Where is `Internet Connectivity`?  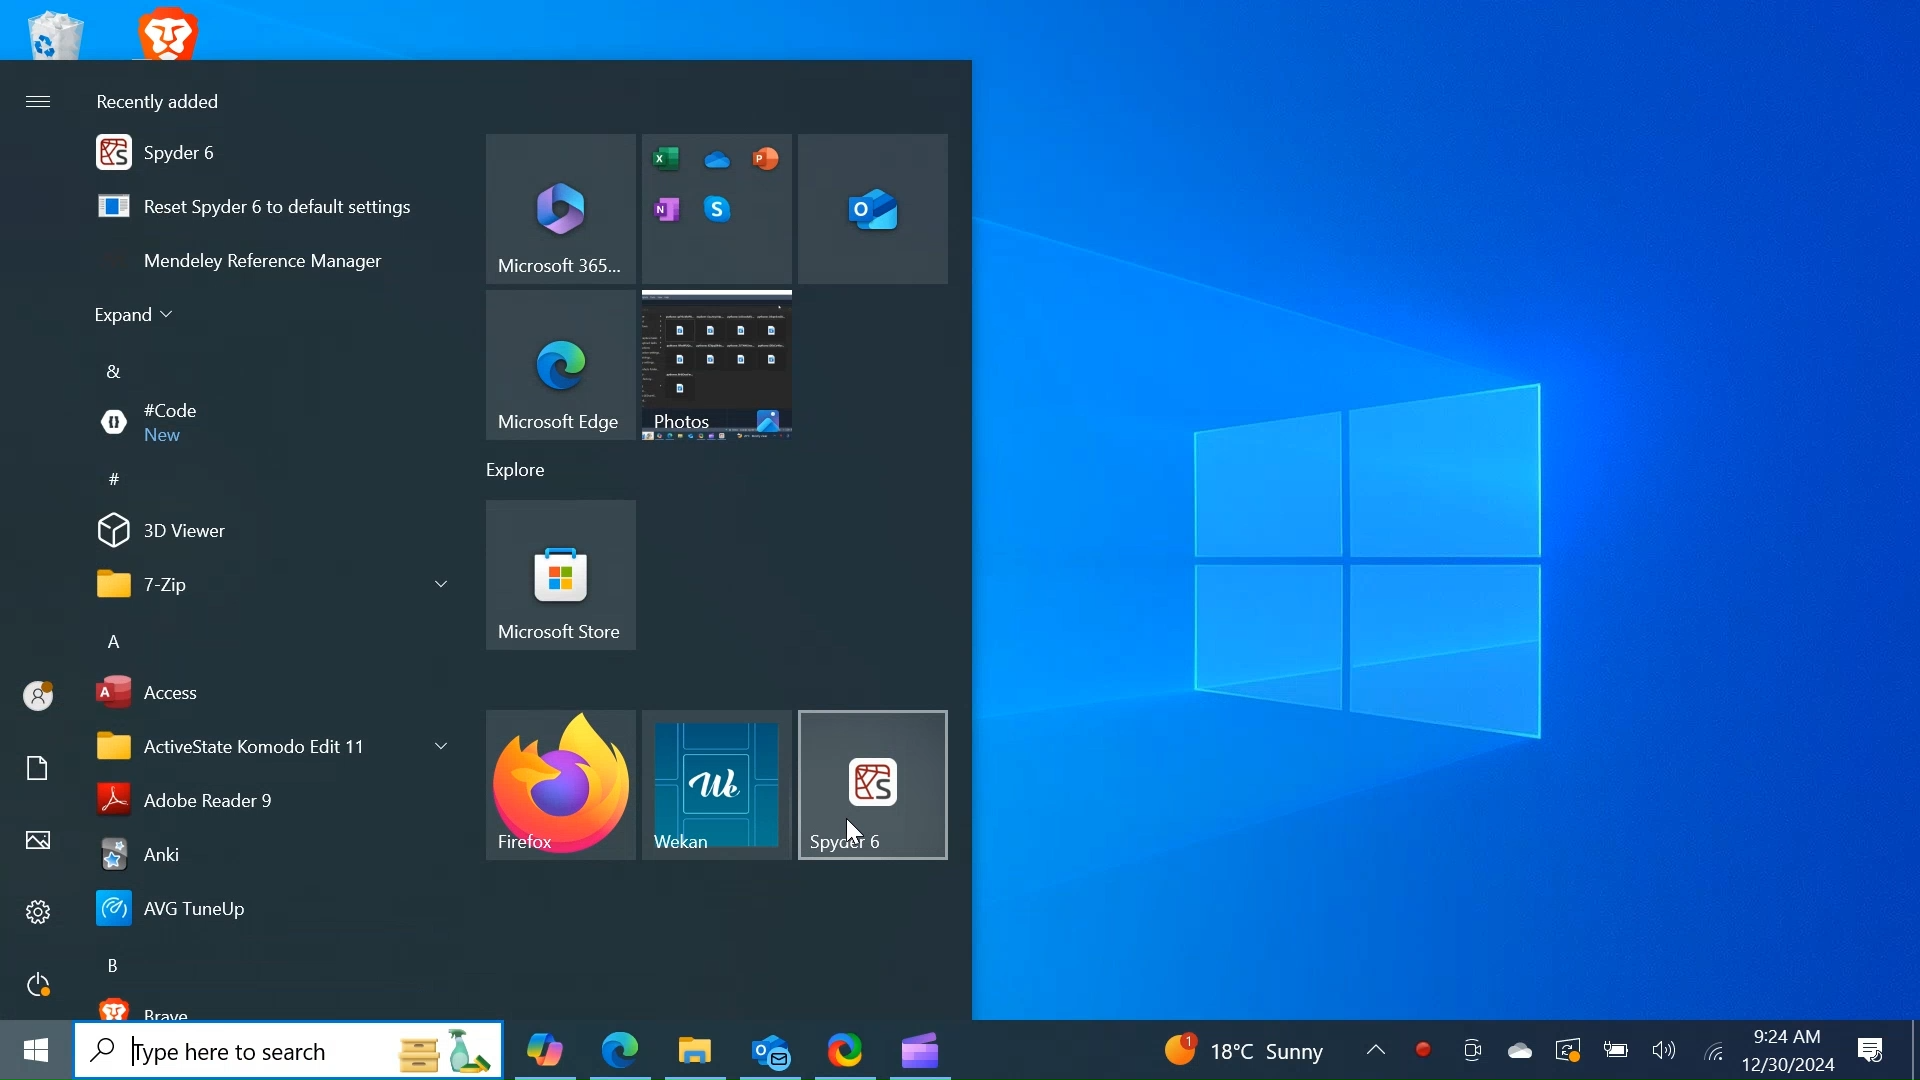 Internet Connectivity is located at coordinates (1713, 1050).